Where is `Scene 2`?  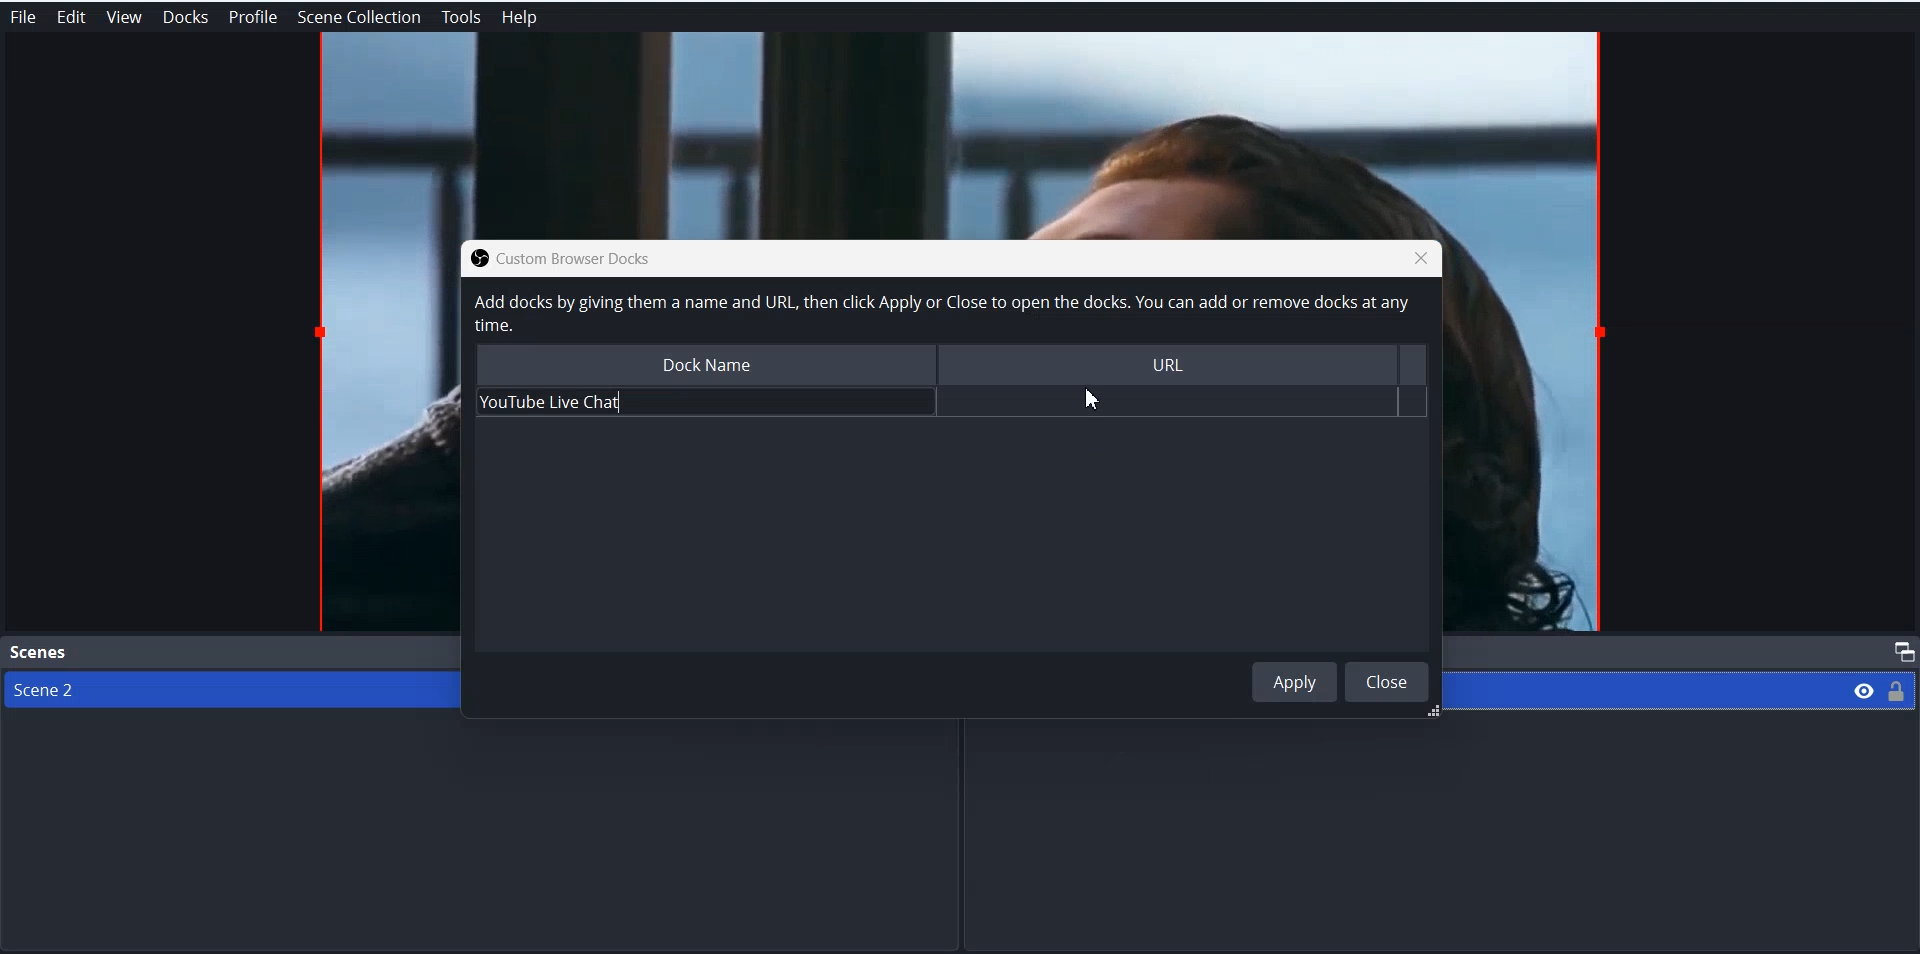
Scene 2 is located at coordinates (221, 690).